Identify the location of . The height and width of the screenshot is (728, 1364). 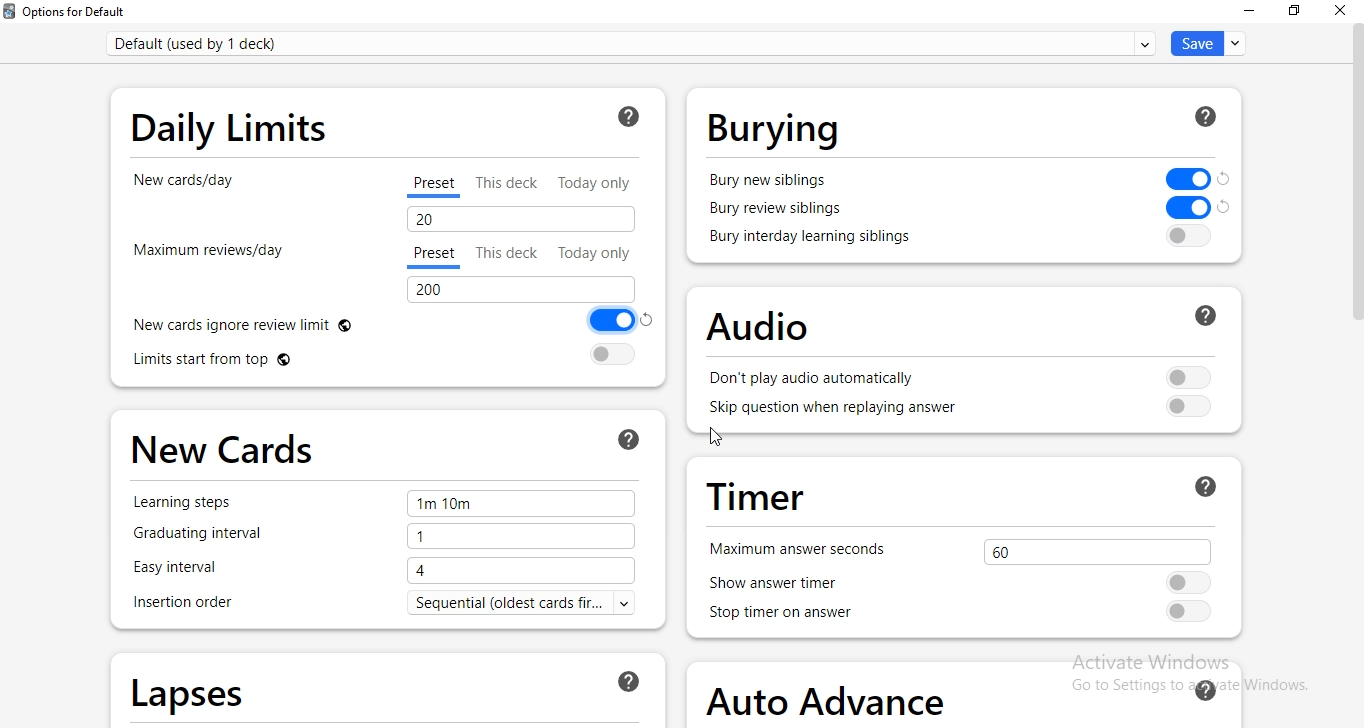
(1226, 178).